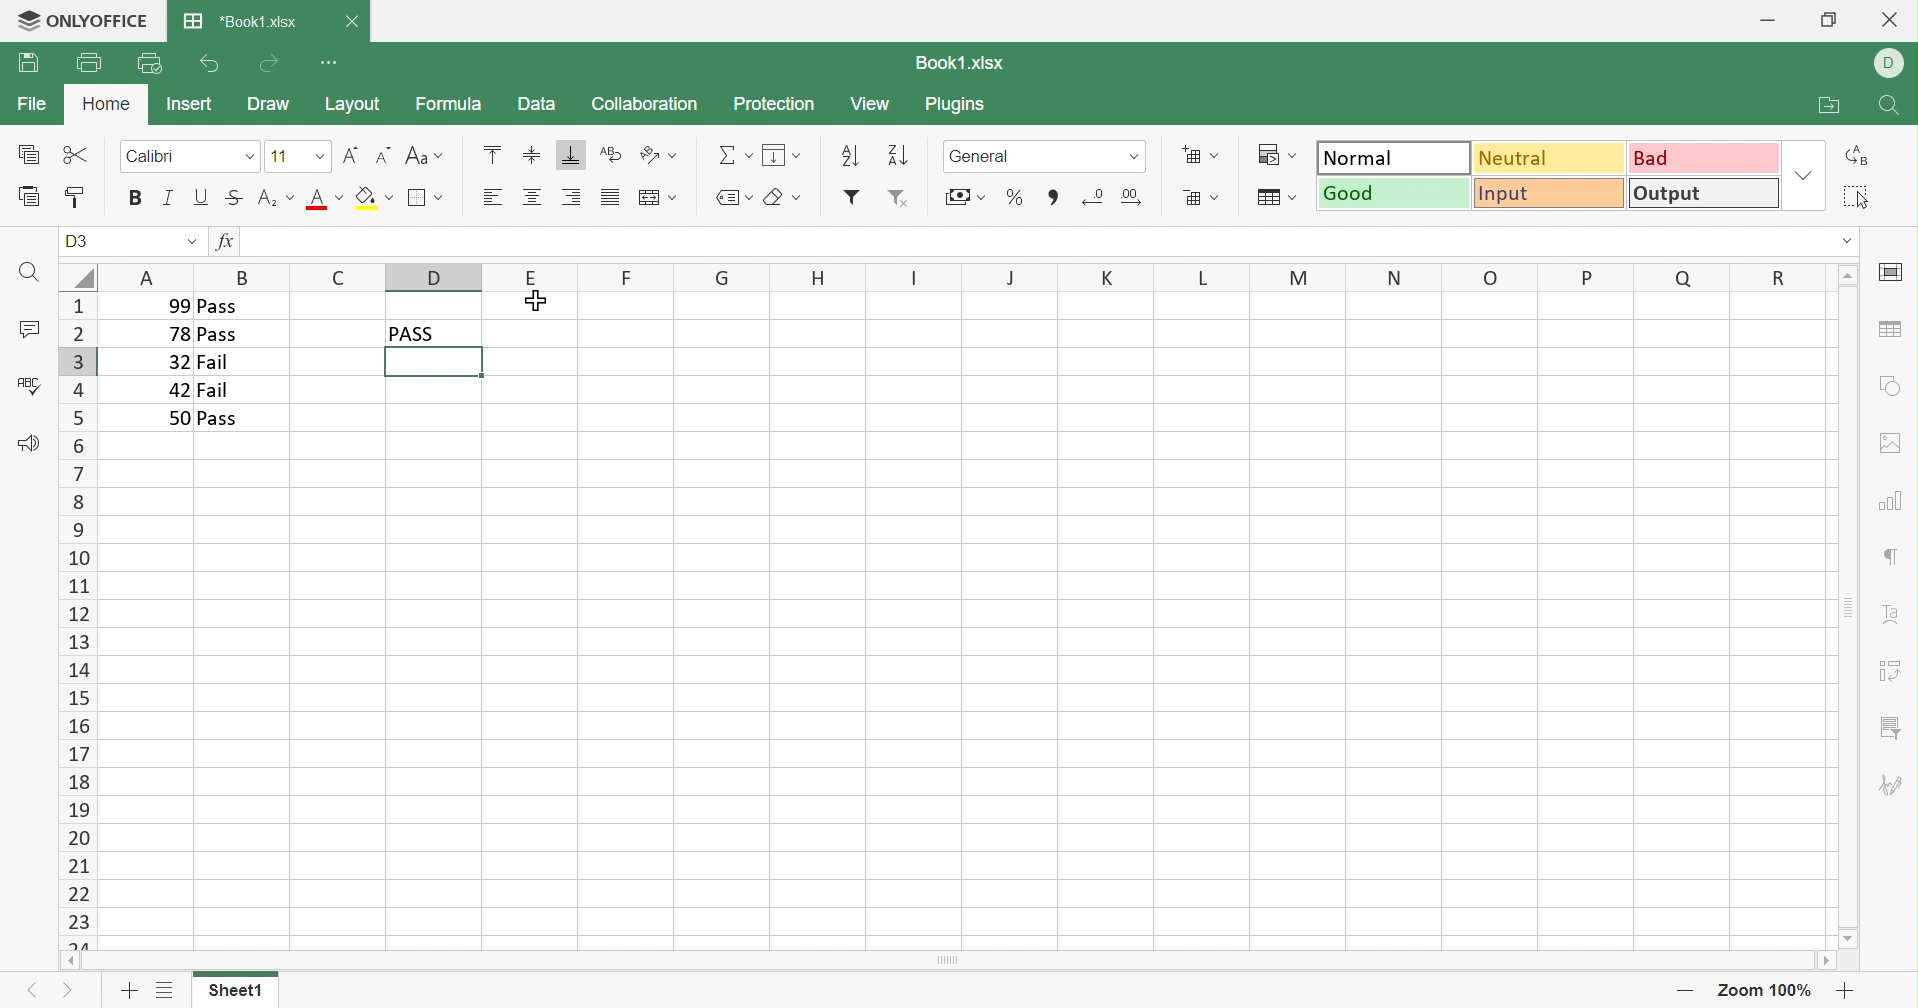  I want to click on Align middle, so click(529, 154).